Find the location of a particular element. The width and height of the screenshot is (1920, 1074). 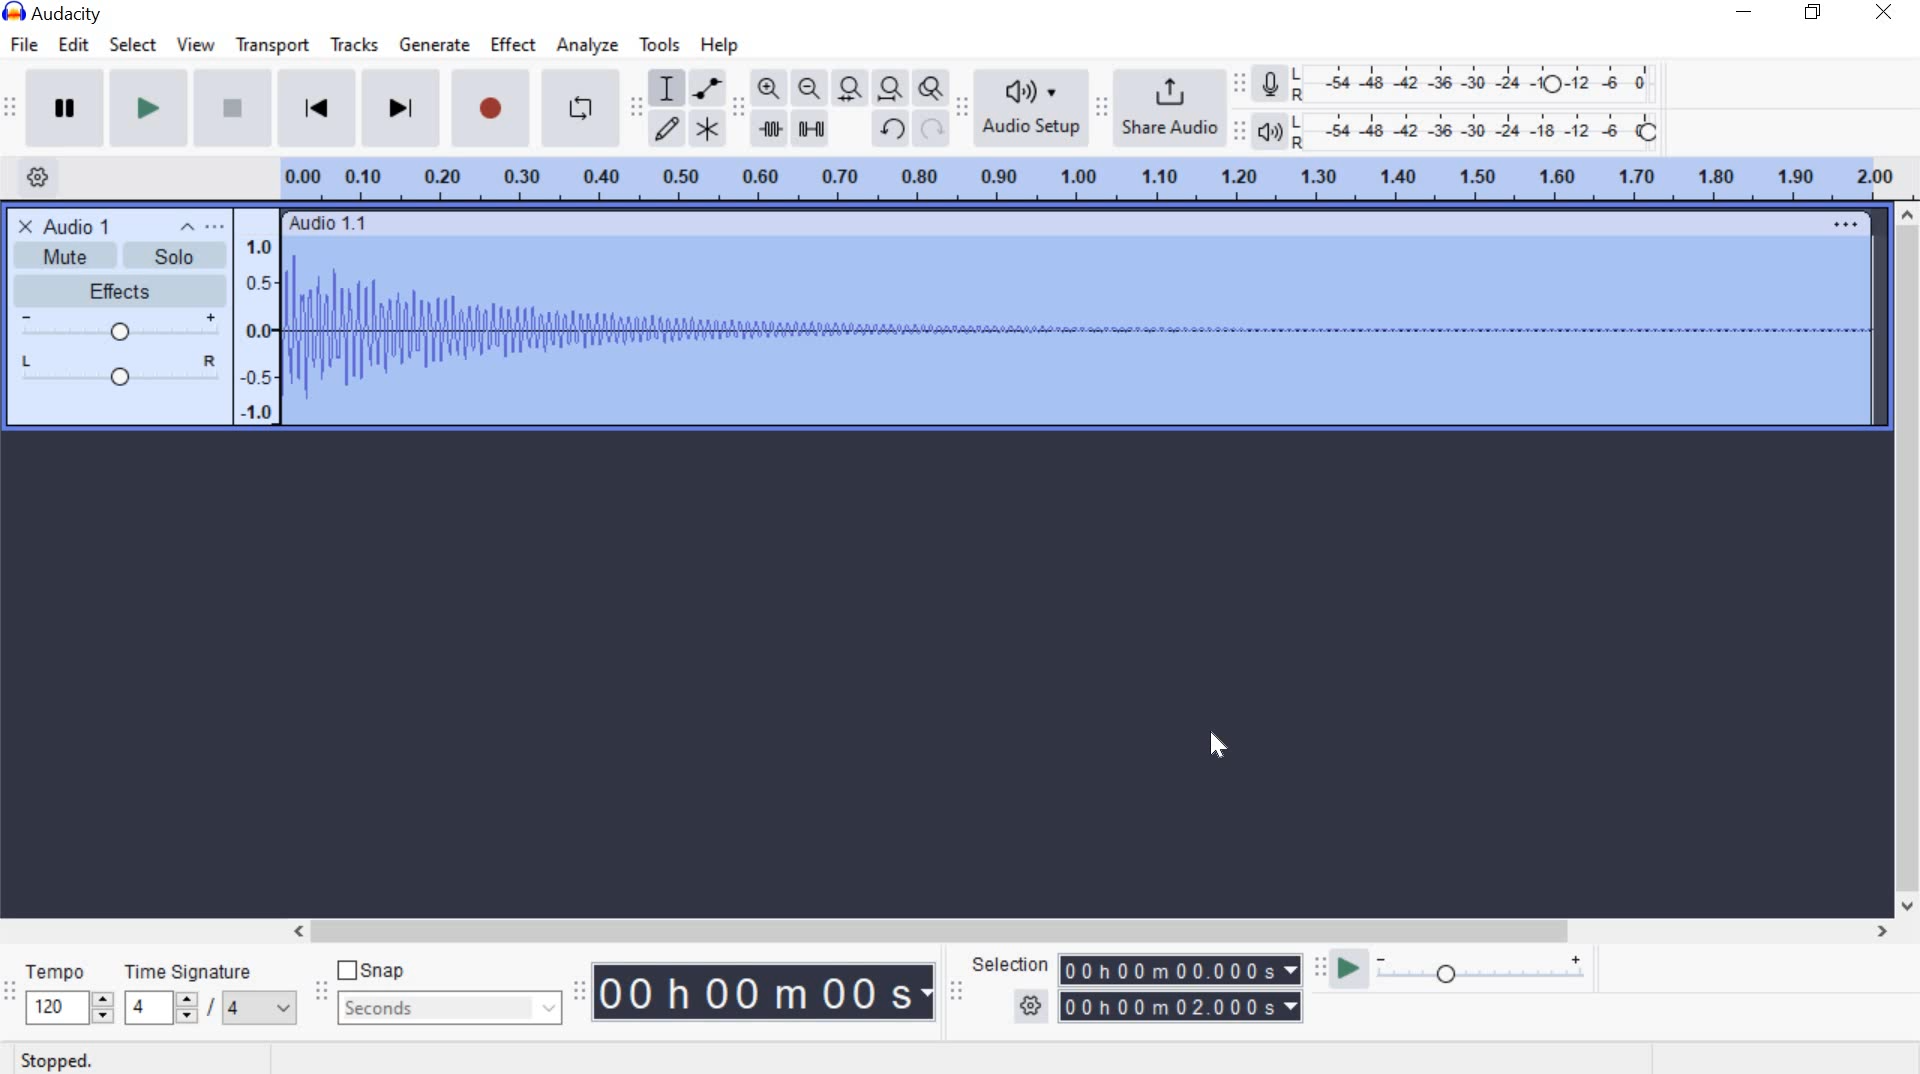

tracks is located at coordinates (354, 45).